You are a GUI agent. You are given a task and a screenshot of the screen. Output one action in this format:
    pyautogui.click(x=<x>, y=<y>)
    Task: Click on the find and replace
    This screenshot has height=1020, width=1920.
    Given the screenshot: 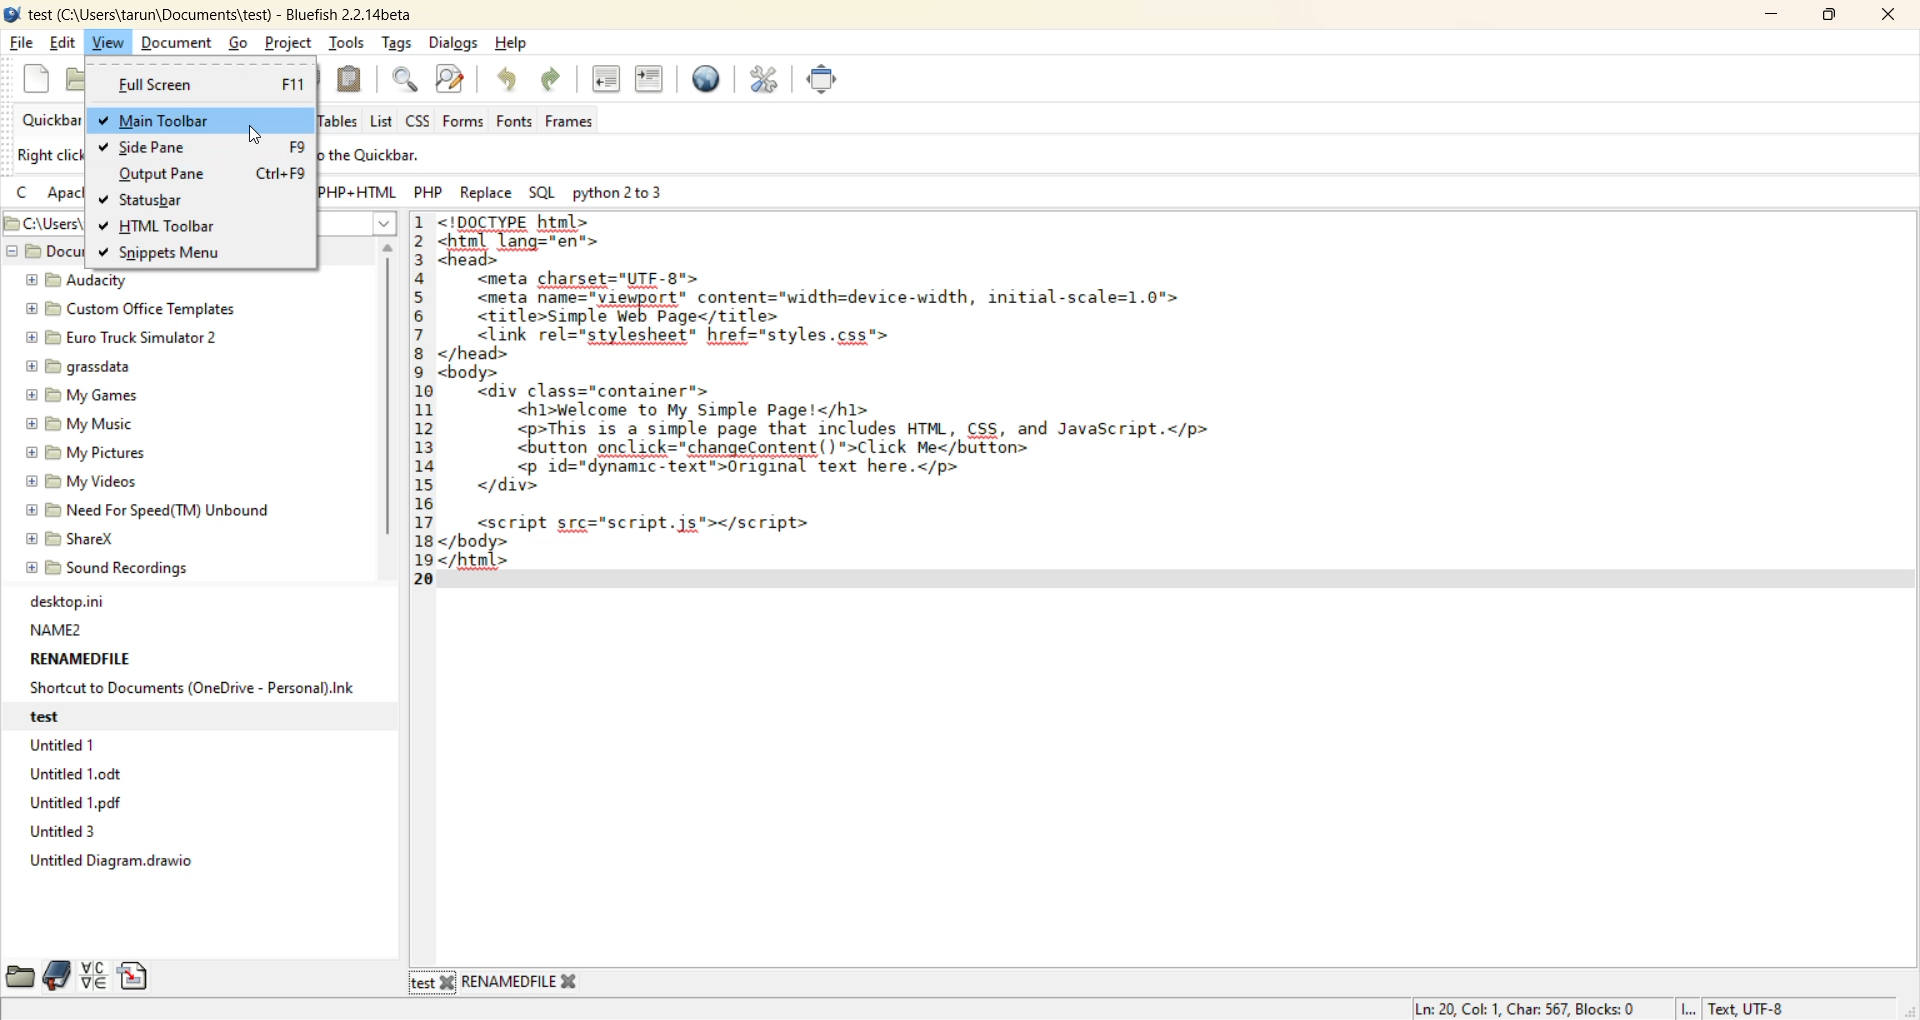 What is the action you would take?
    pyautogui.click(x=454, y=82)
    